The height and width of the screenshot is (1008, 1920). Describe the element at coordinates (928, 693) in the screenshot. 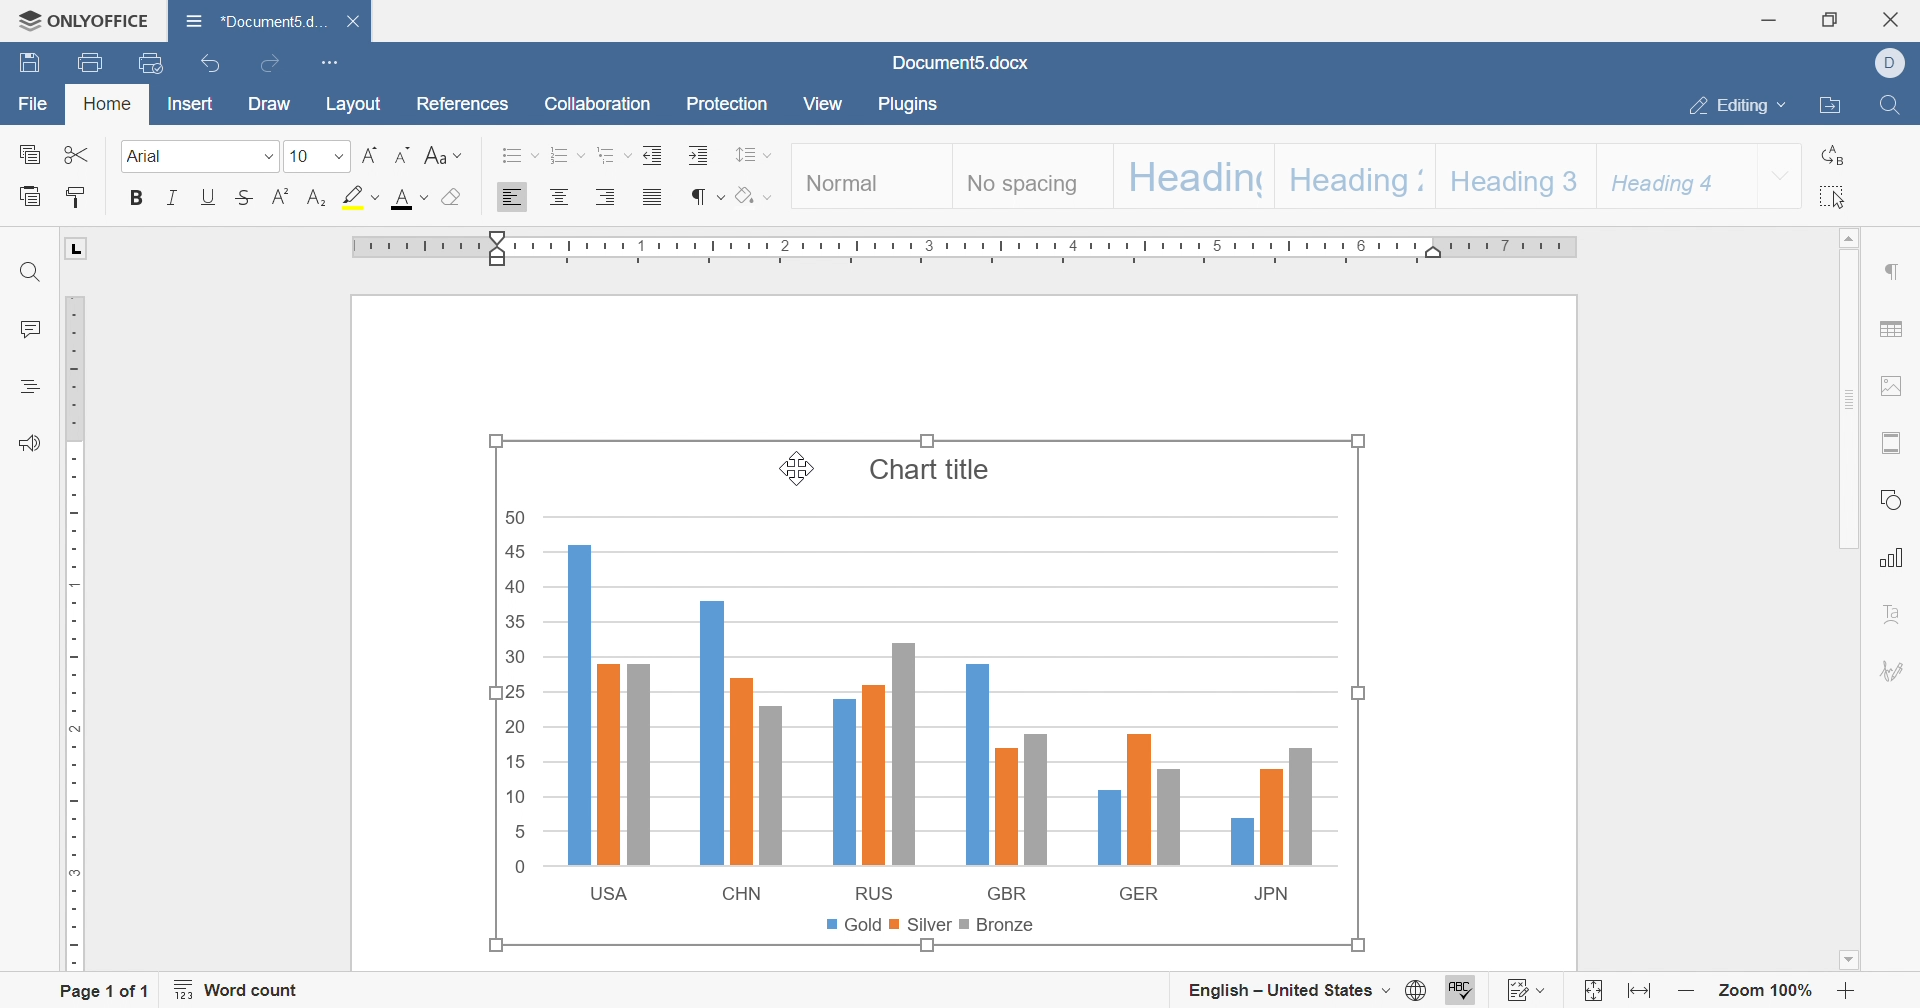

I see `Chart` at that location.